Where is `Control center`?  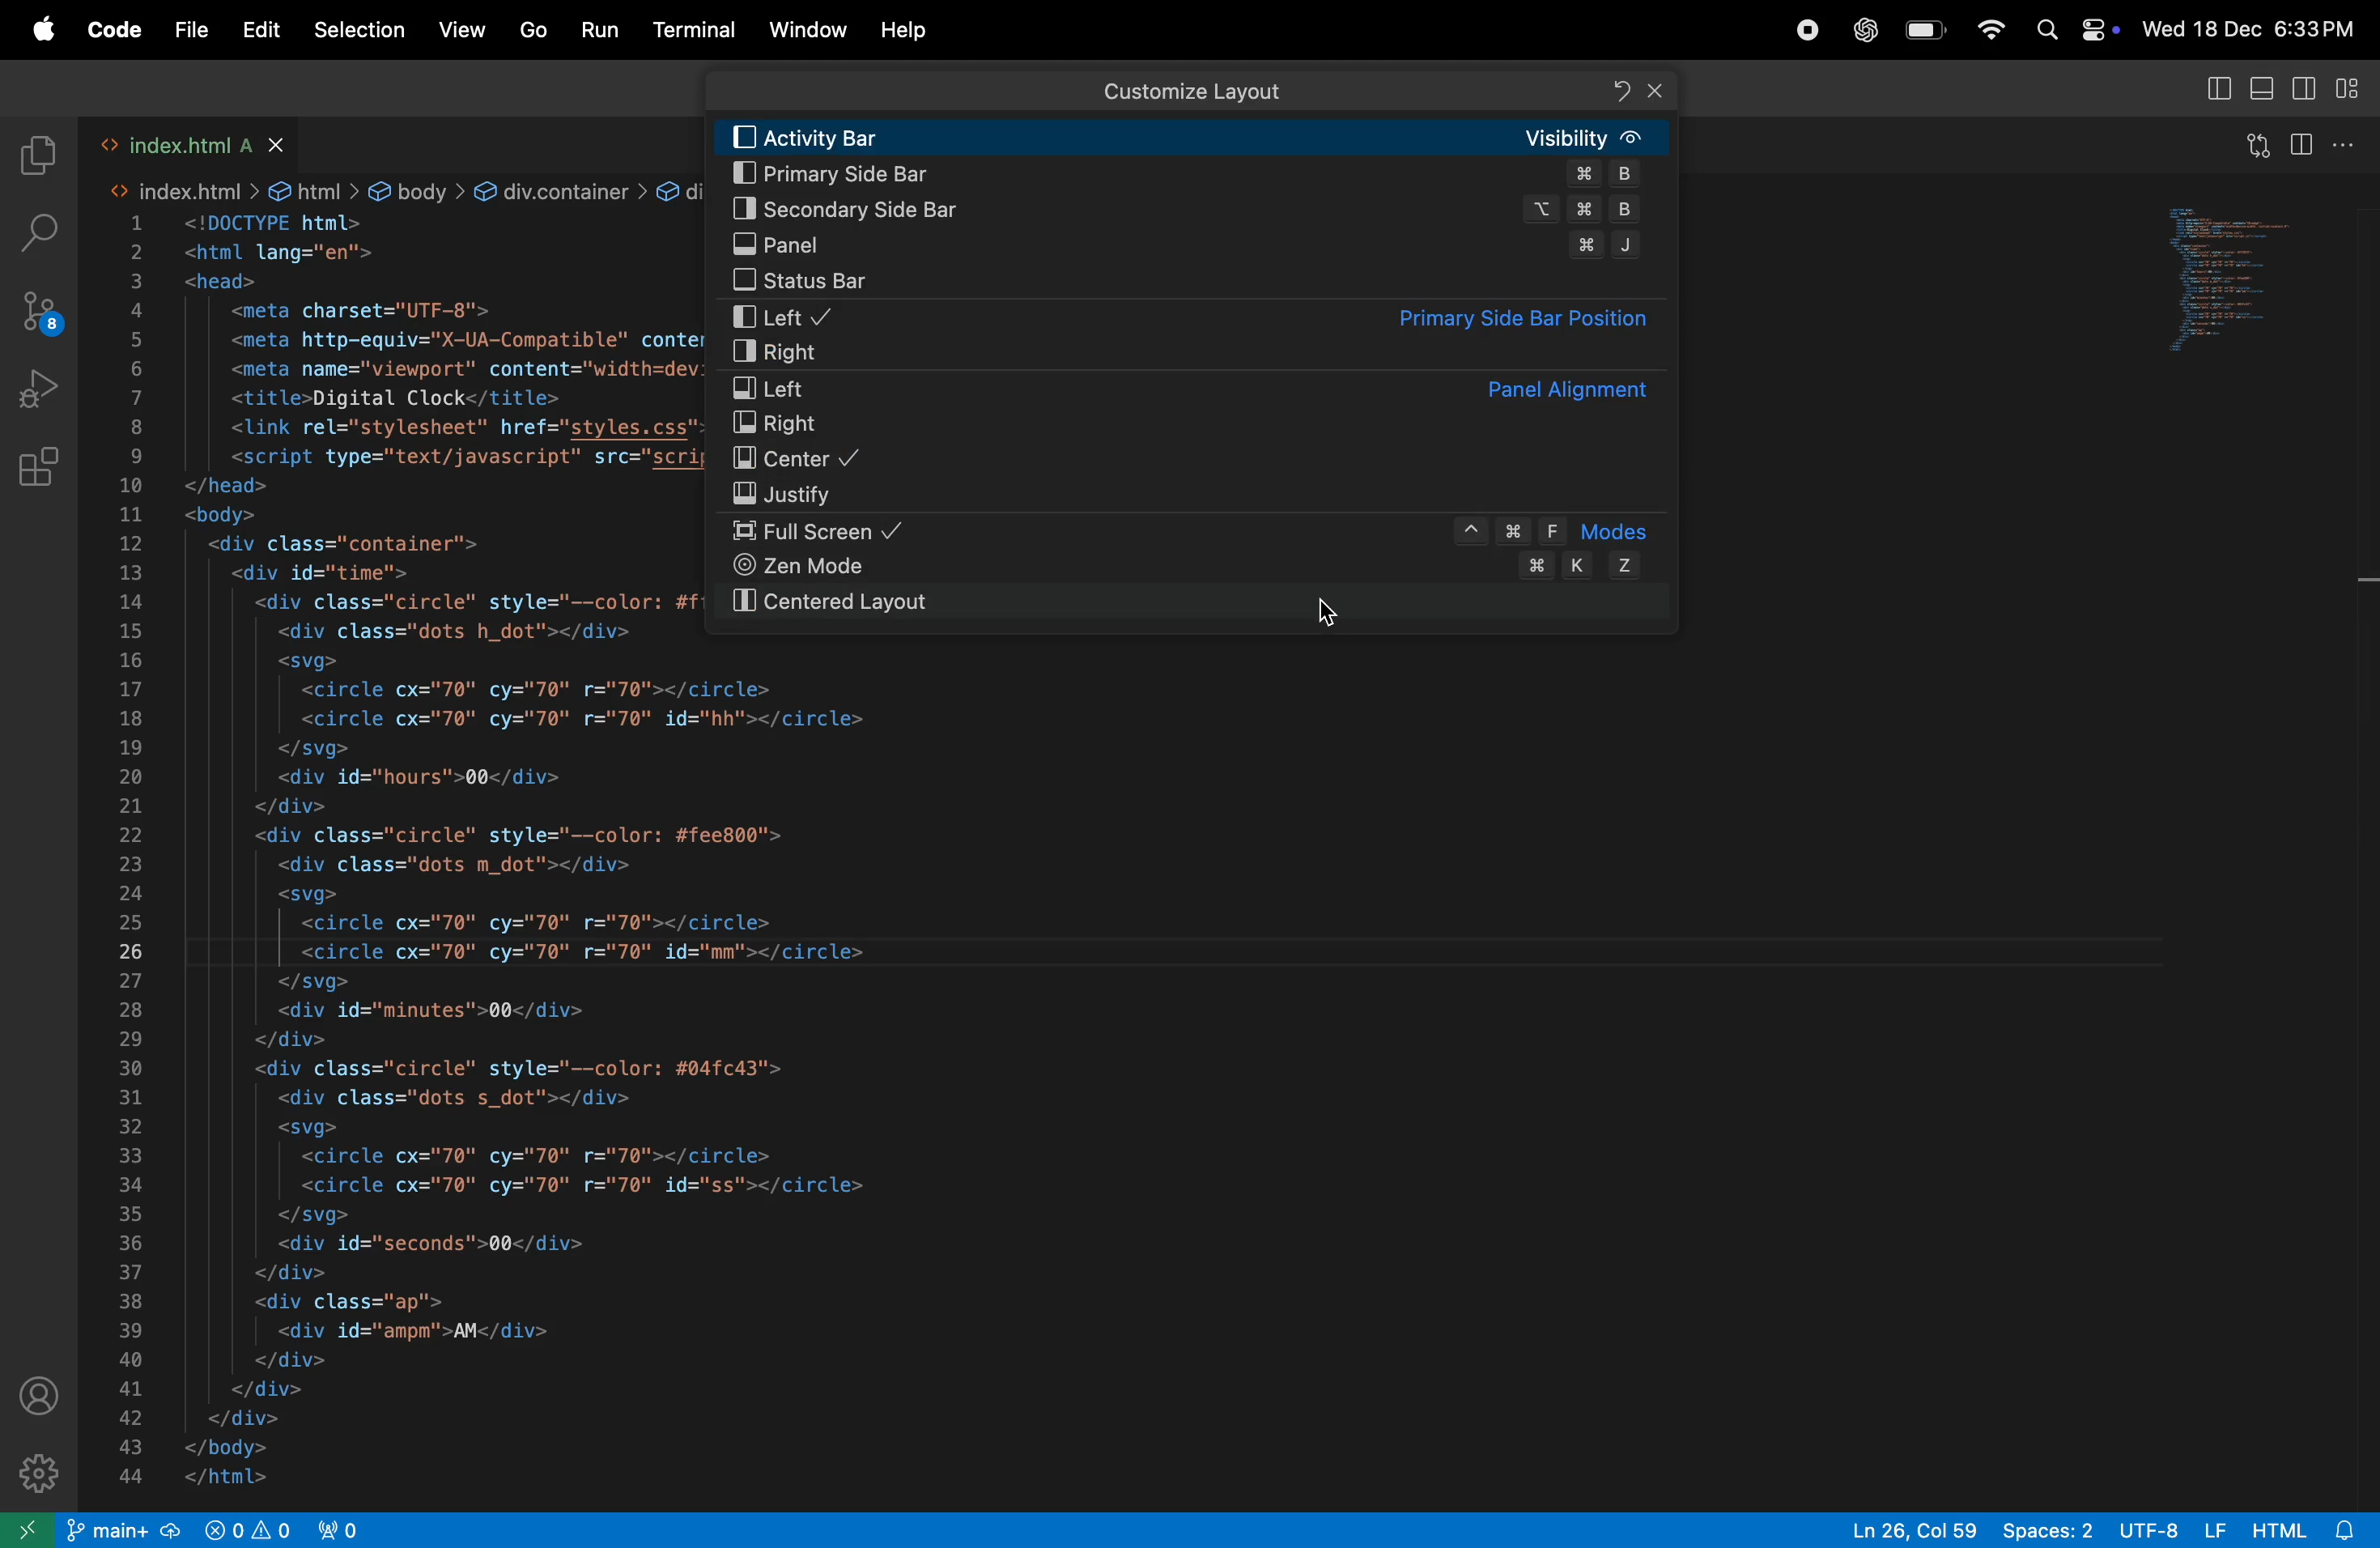 Control center is located at coordinates (2099, 32).